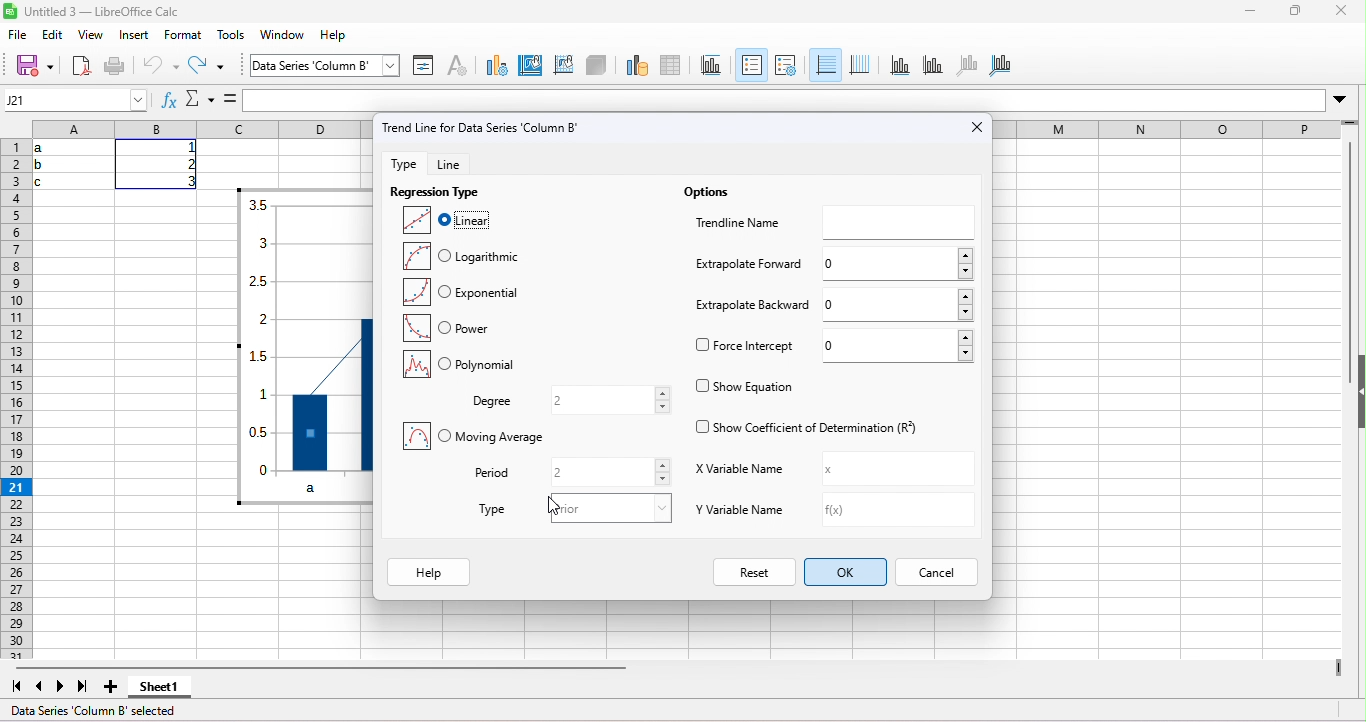  What do you see at coordinates (563, 67) in the screenshot?
I see `wall` at bounding box center [563, 67].